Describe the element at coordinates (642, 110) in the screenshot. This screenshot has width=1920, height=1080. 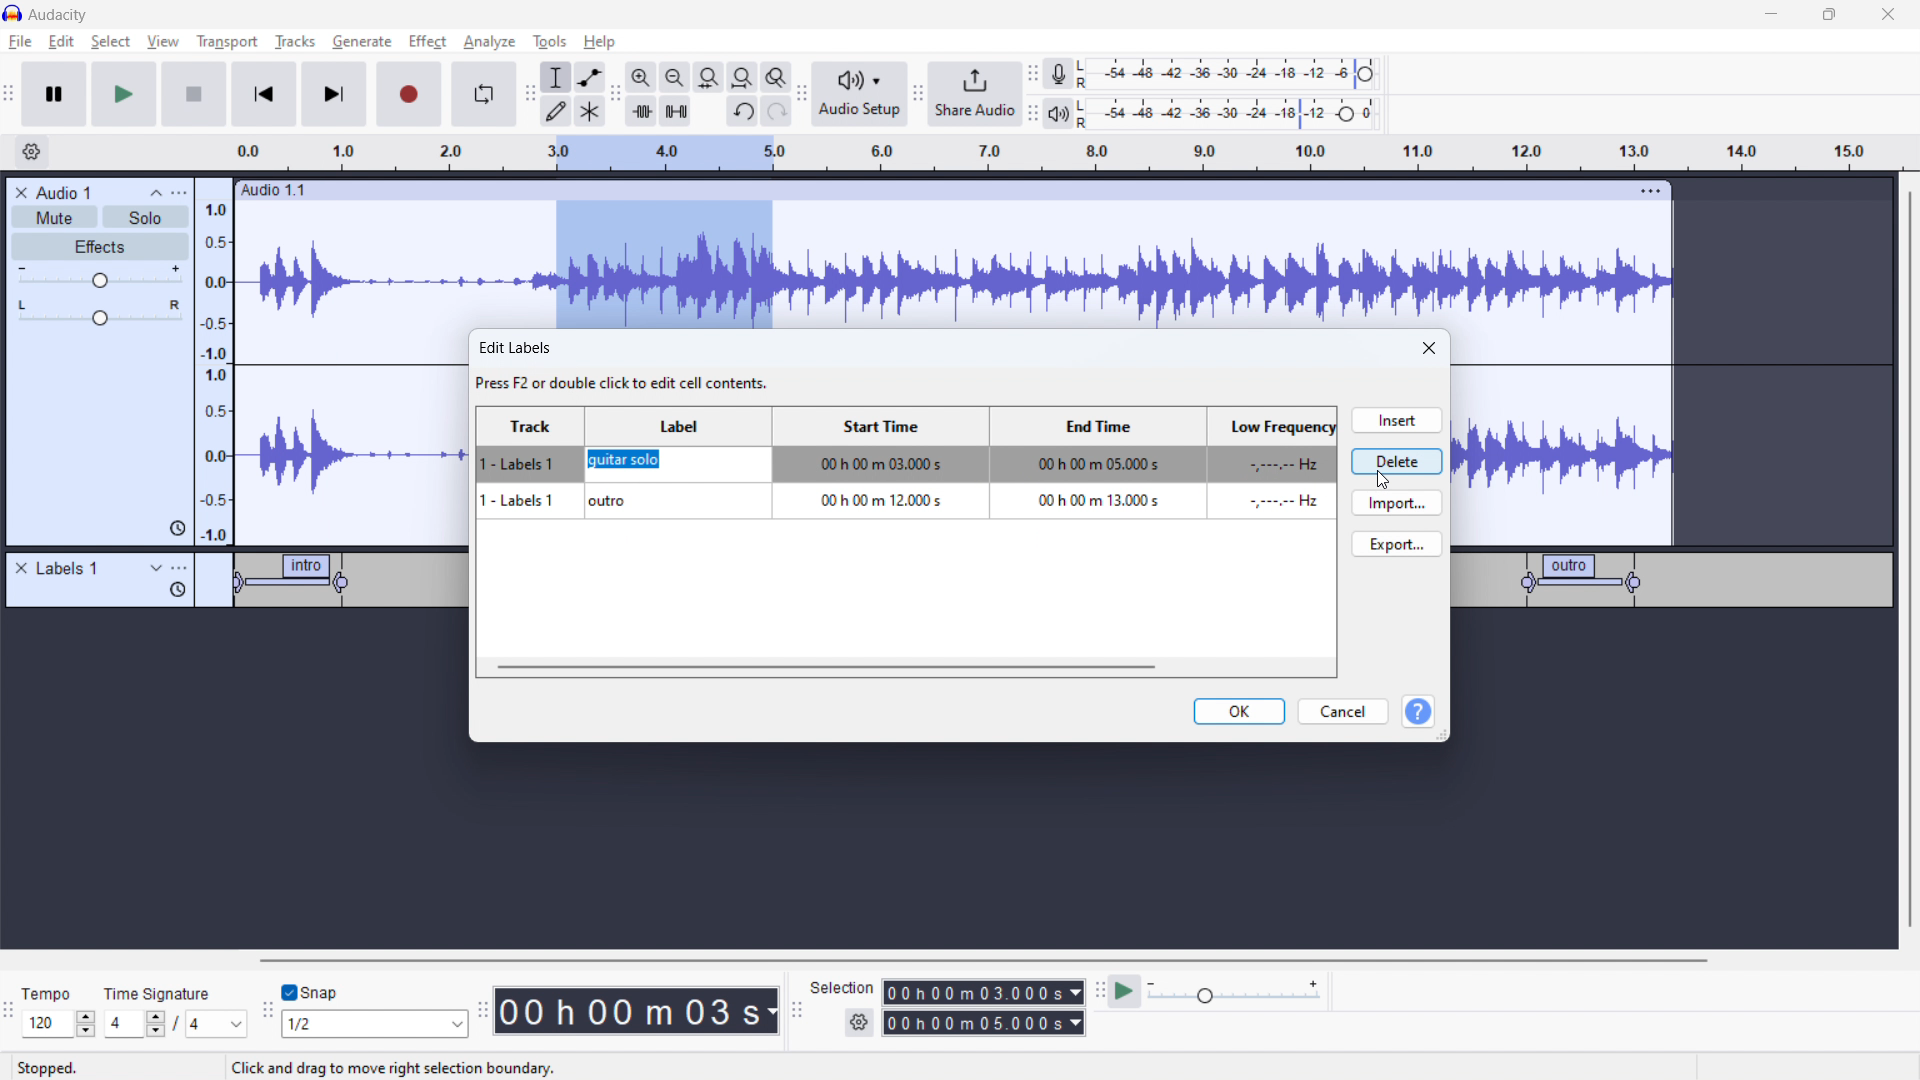
I see `trim audio outside selection` at that location.